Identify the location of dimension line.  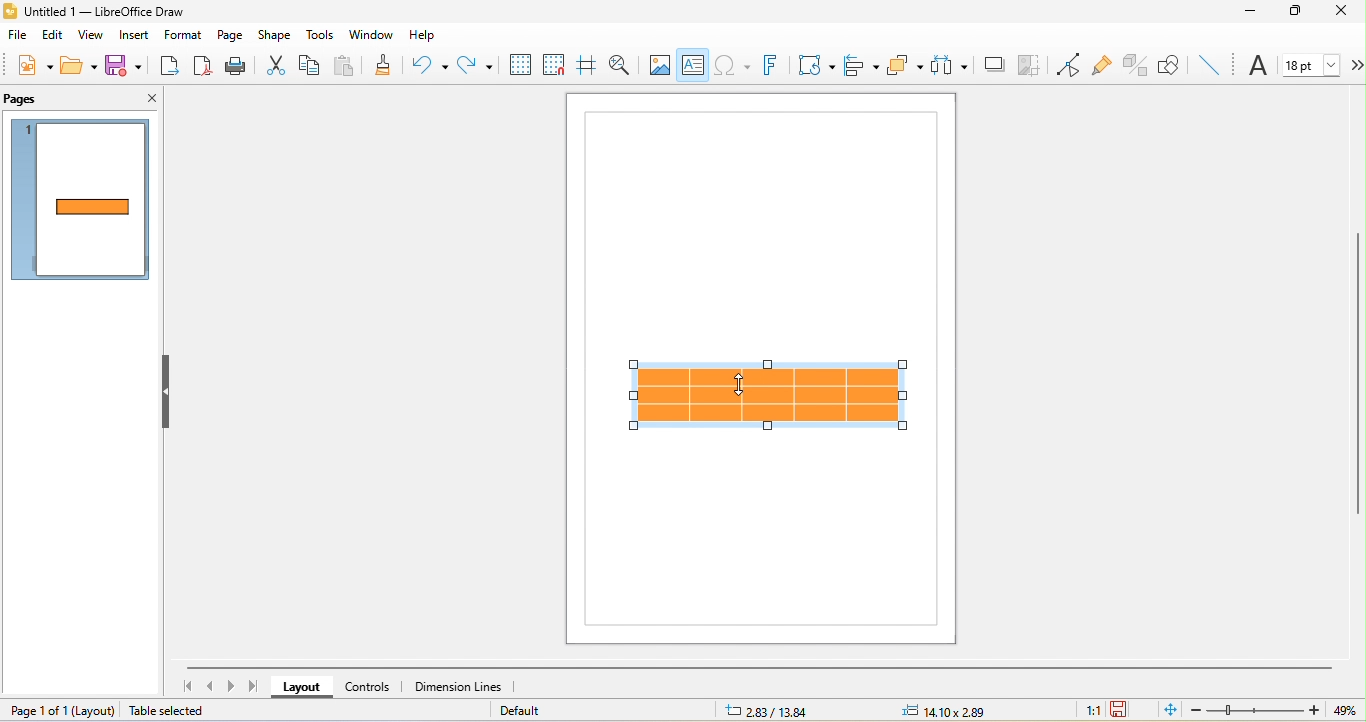
(457, 685).